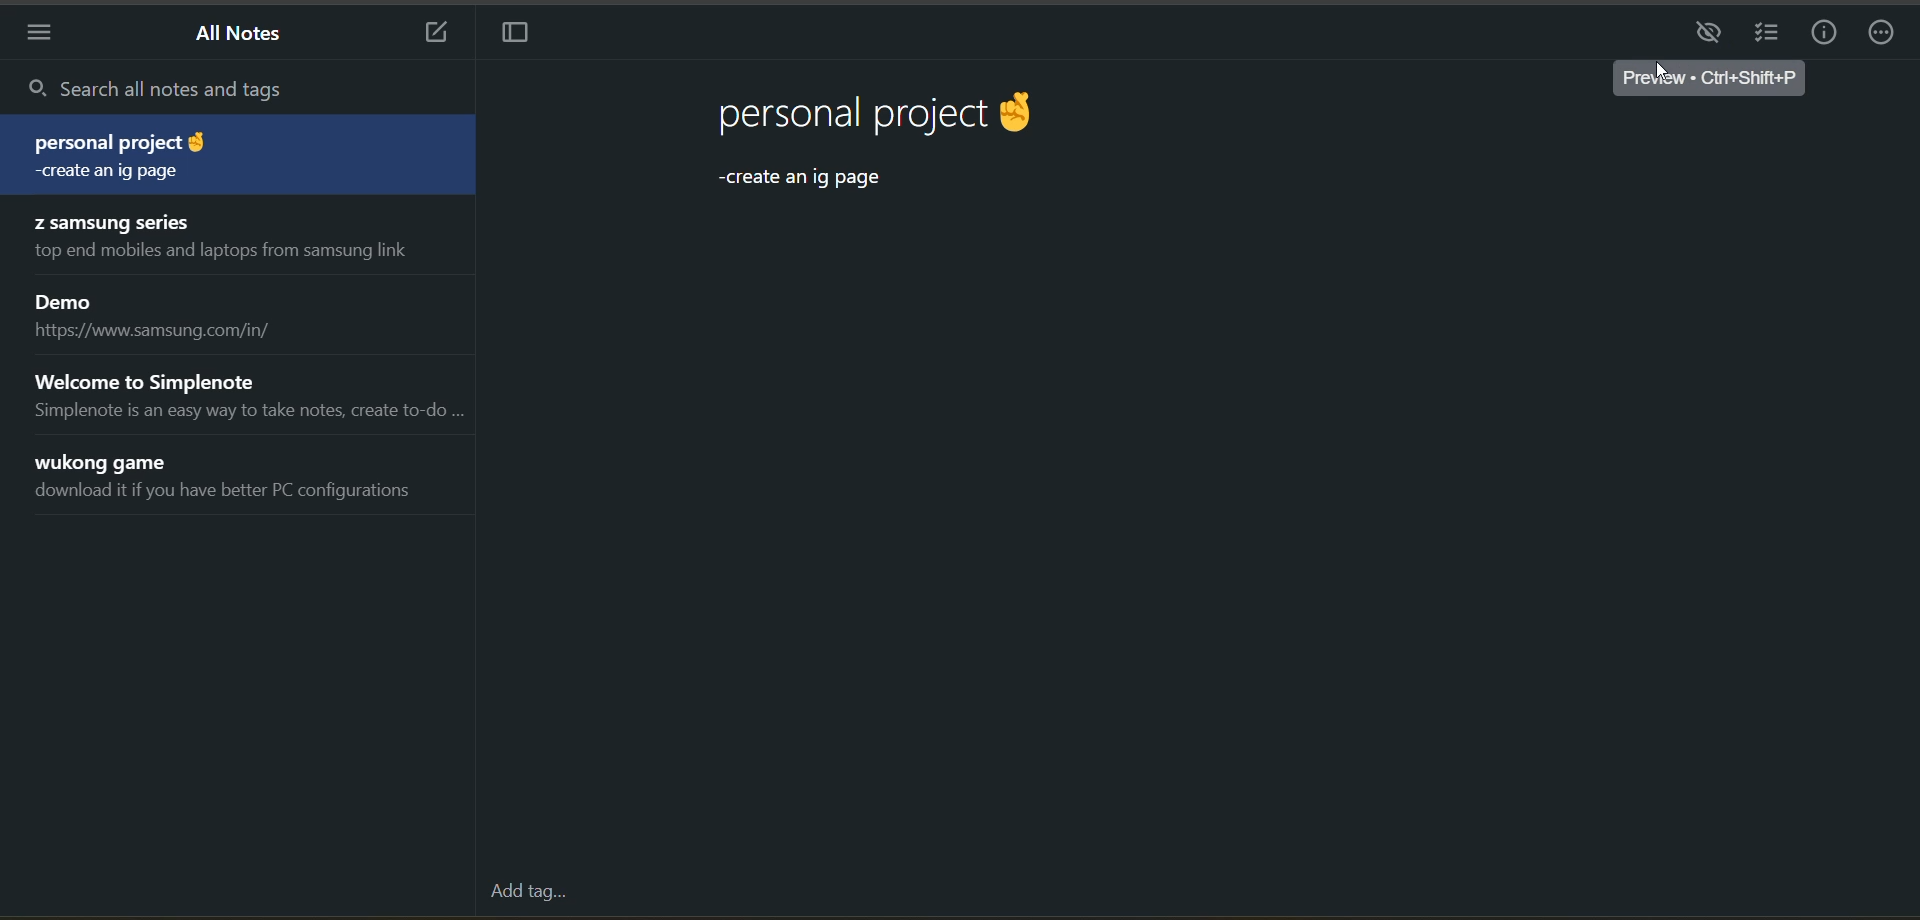  I want to click on note title and preview, so click(249, 396).